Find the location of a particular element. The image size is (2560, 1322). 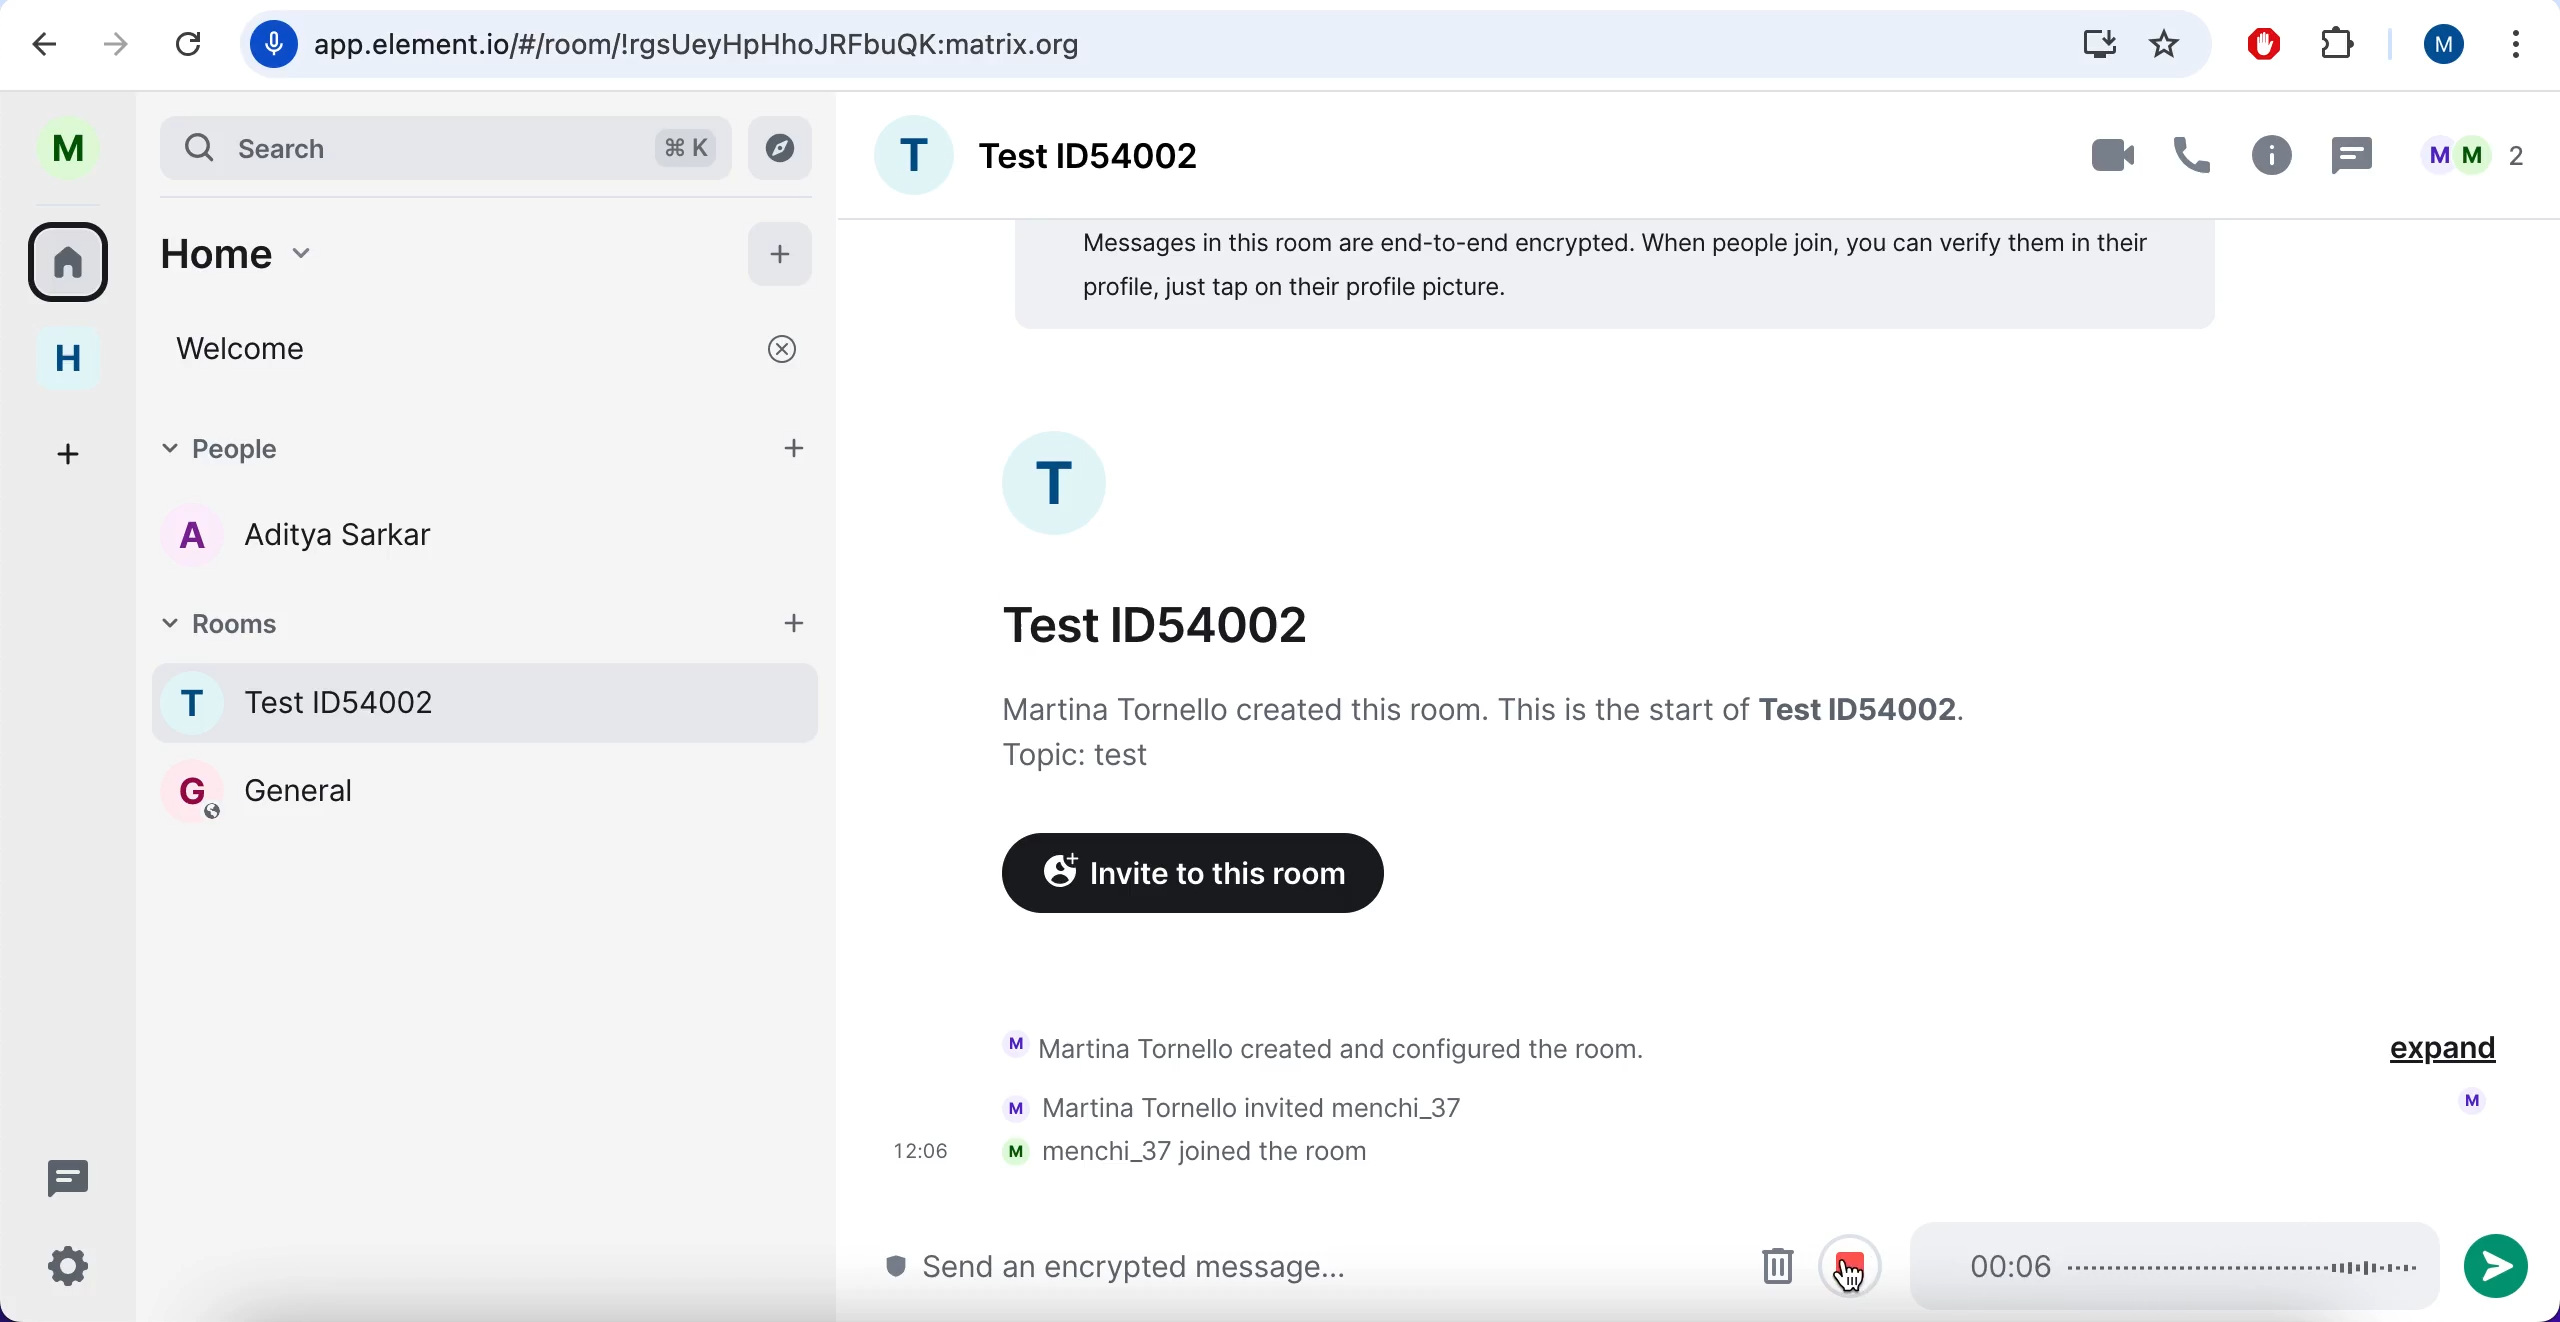

note is located at coordinates (1614, 276).